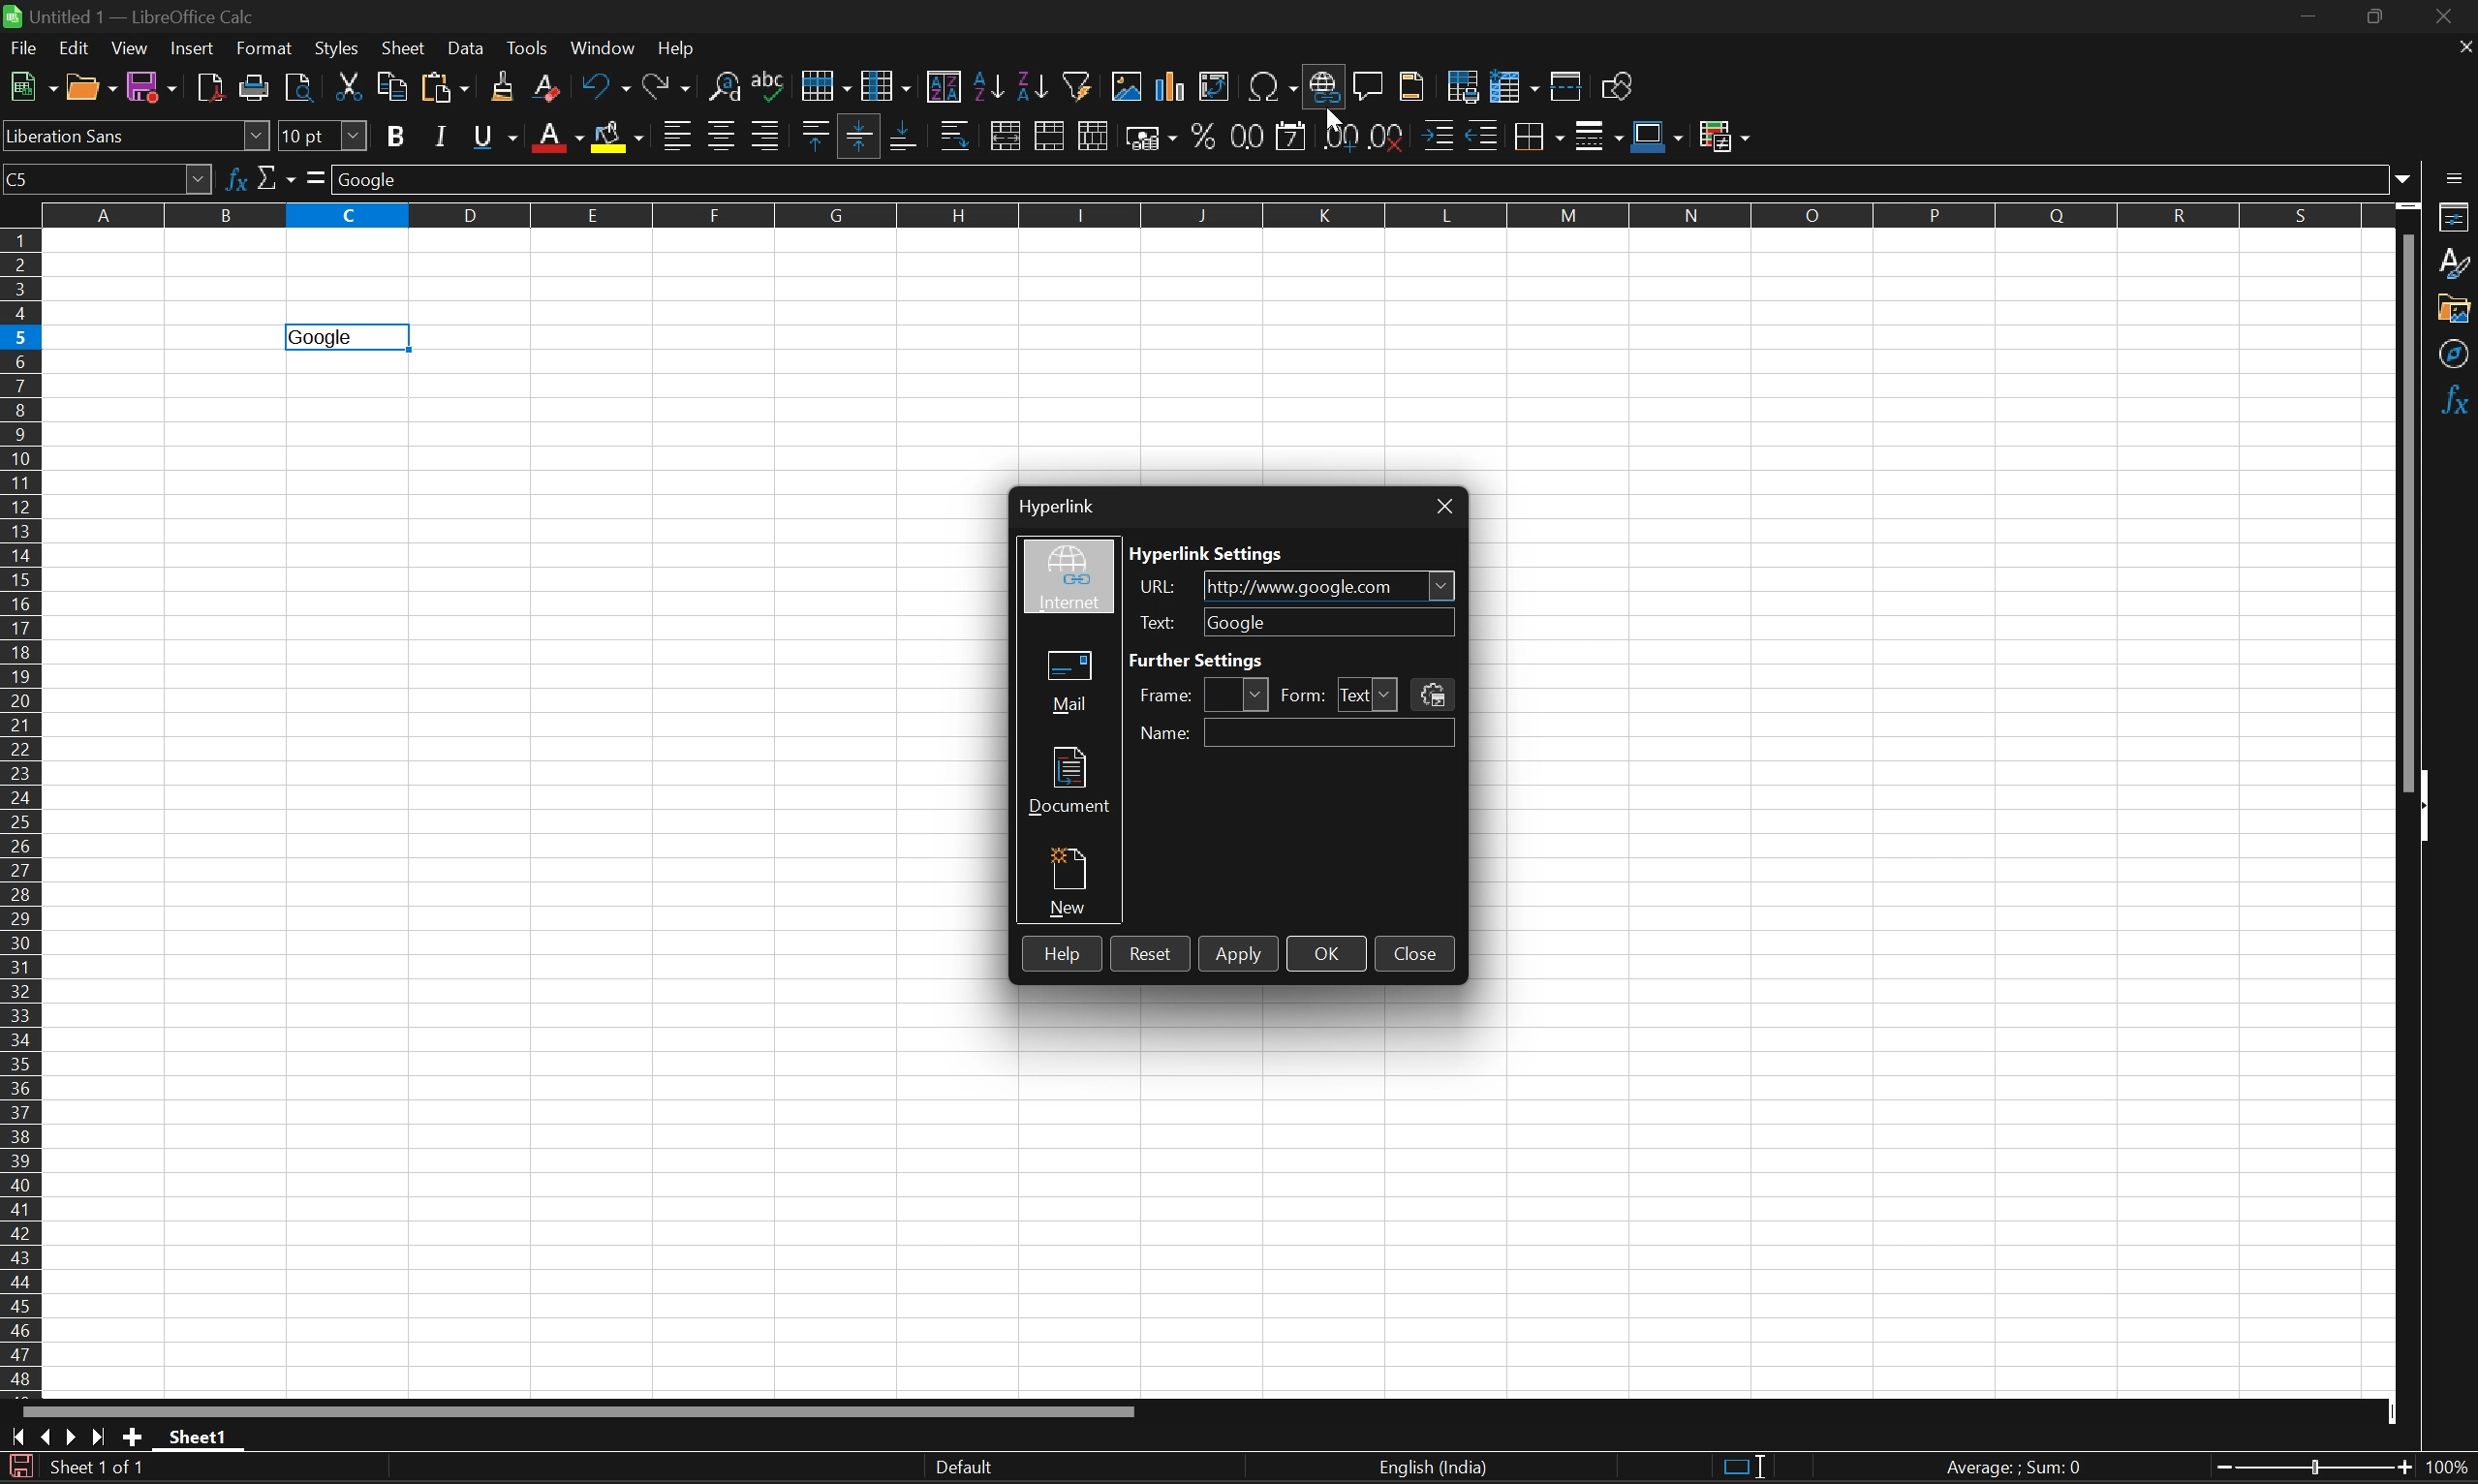  What do you see at coordinates (1059, 953) in the screenshot?
I see `Help` at bounding box center [1059, 953].